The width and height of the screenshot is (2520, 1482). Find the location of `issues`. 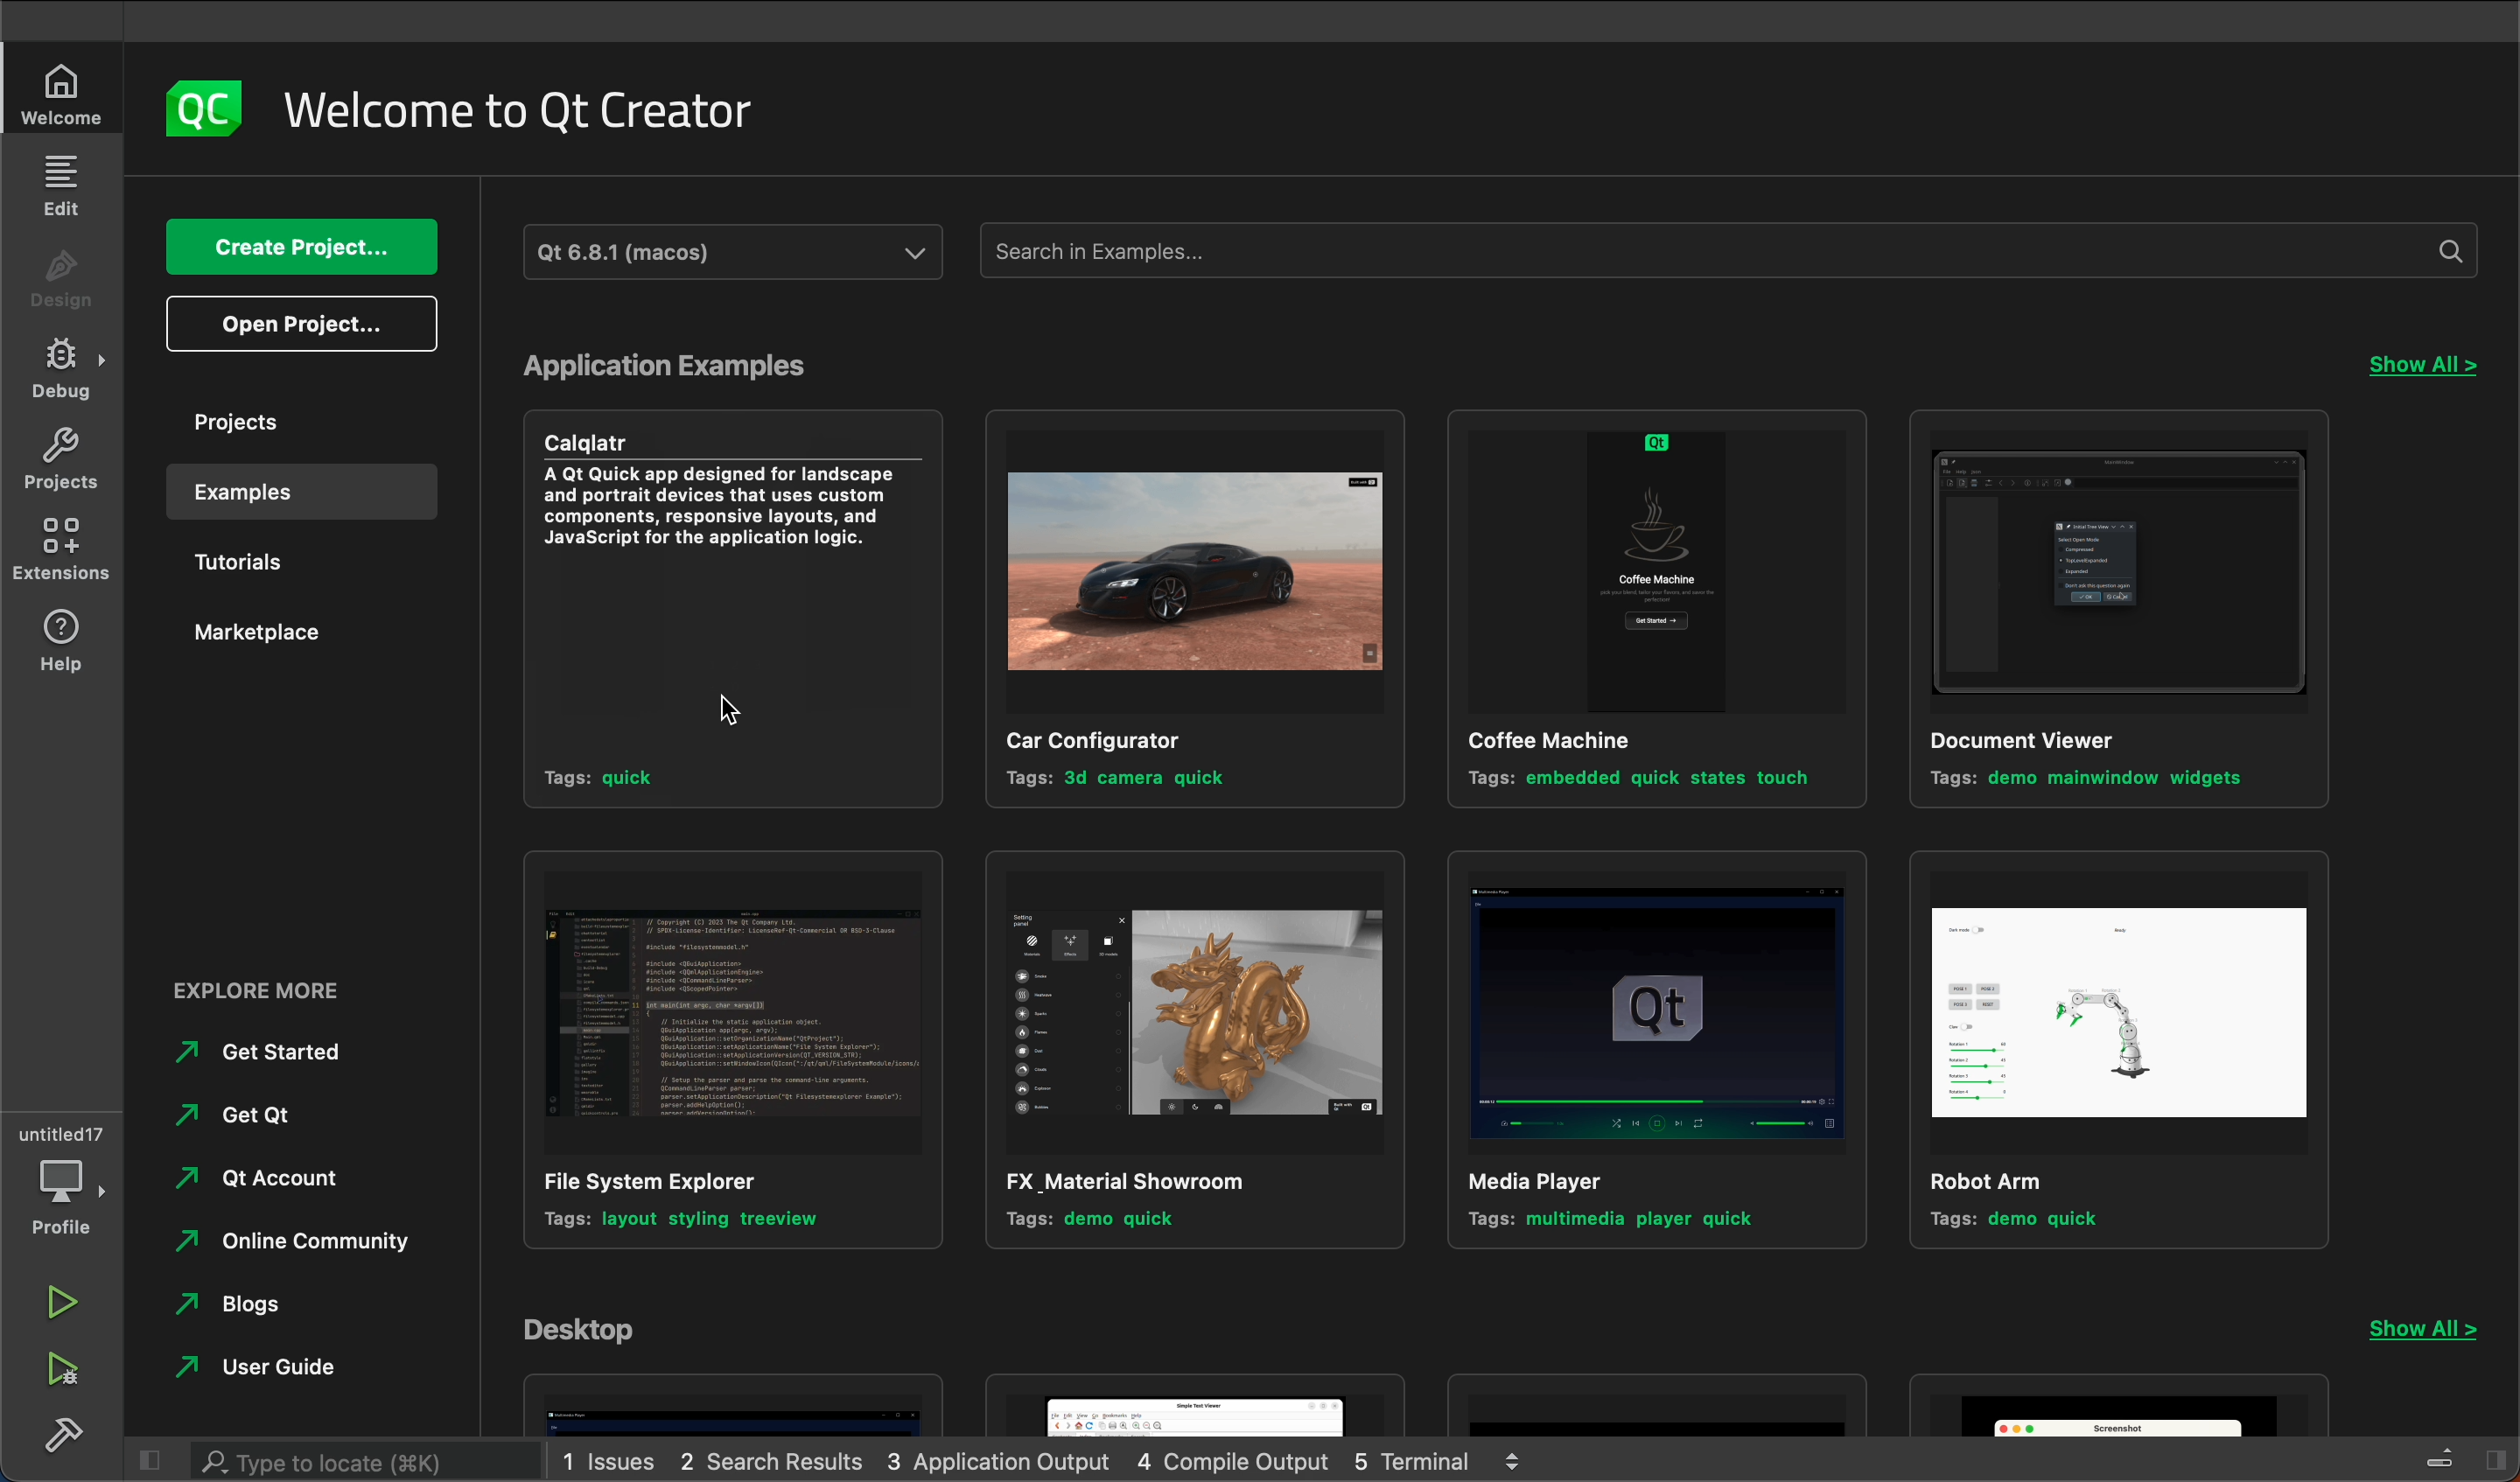

issues is located at coordinates (612, 1461).